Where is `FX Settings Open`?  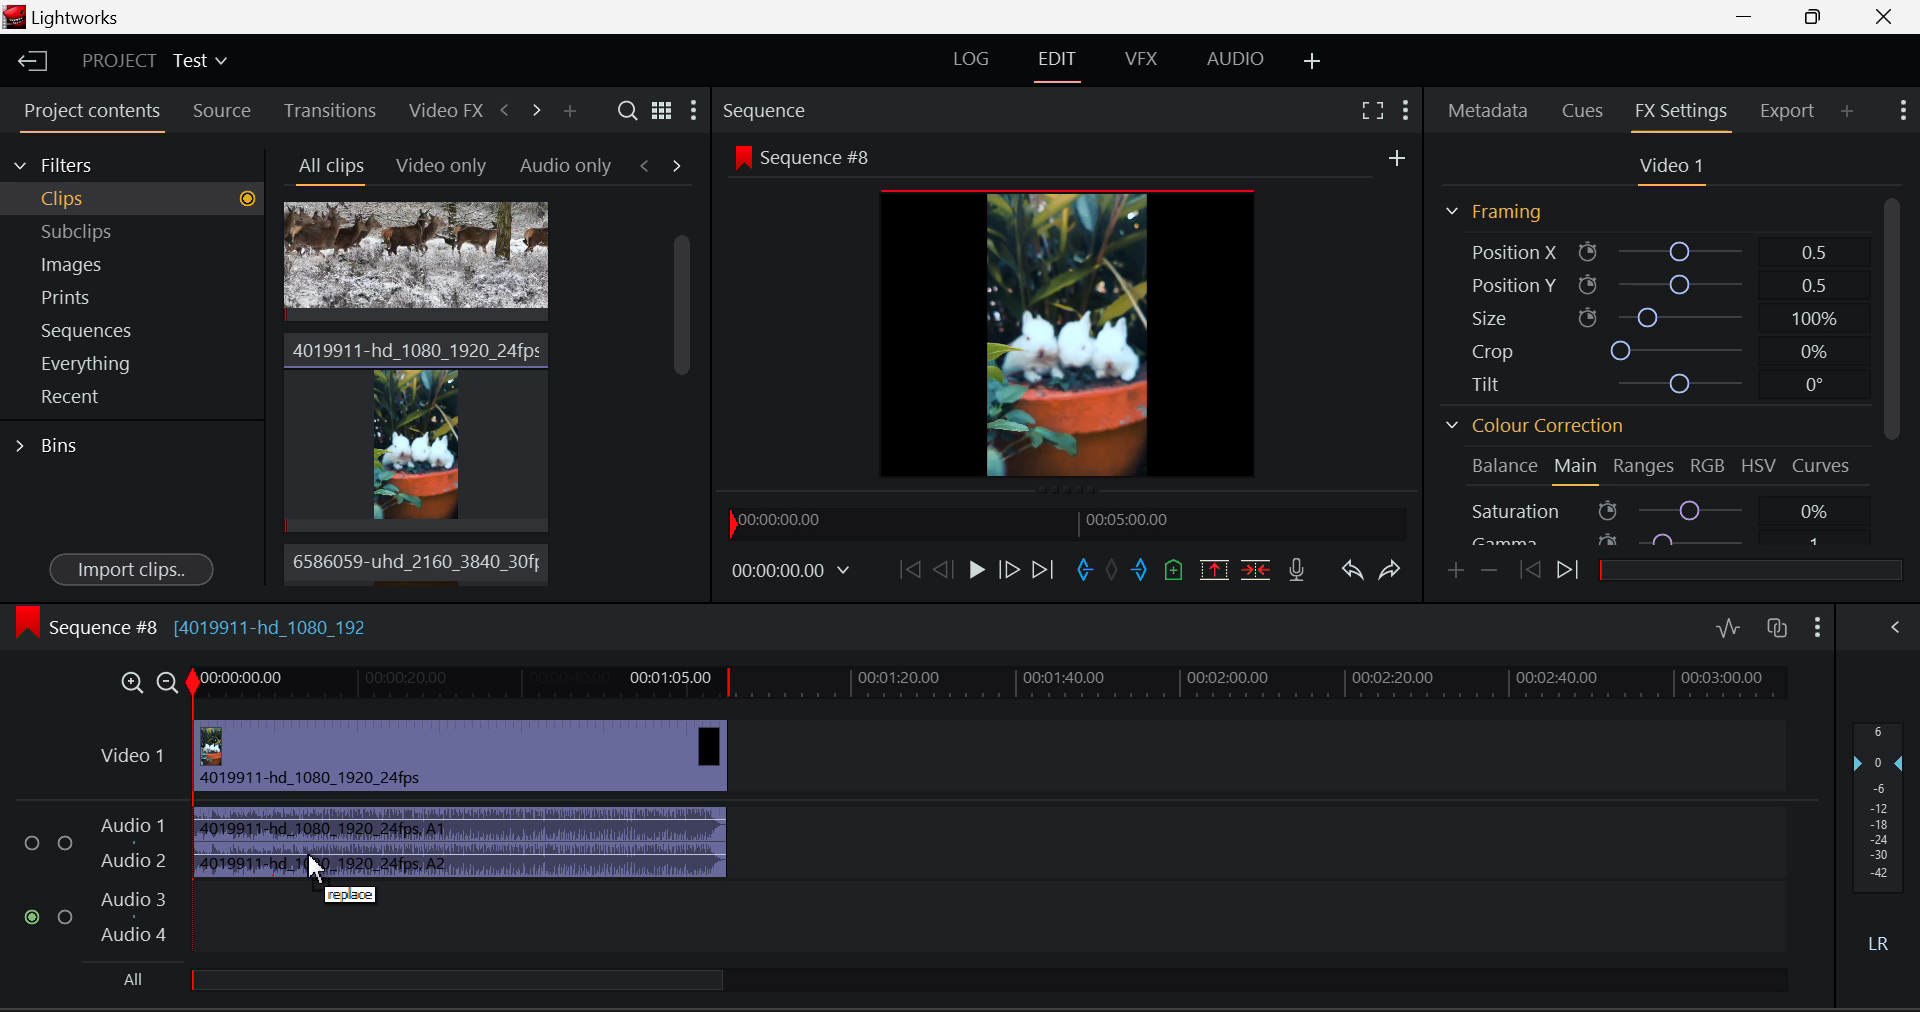
FX Settings Open is located at coordinates (1684, 113).